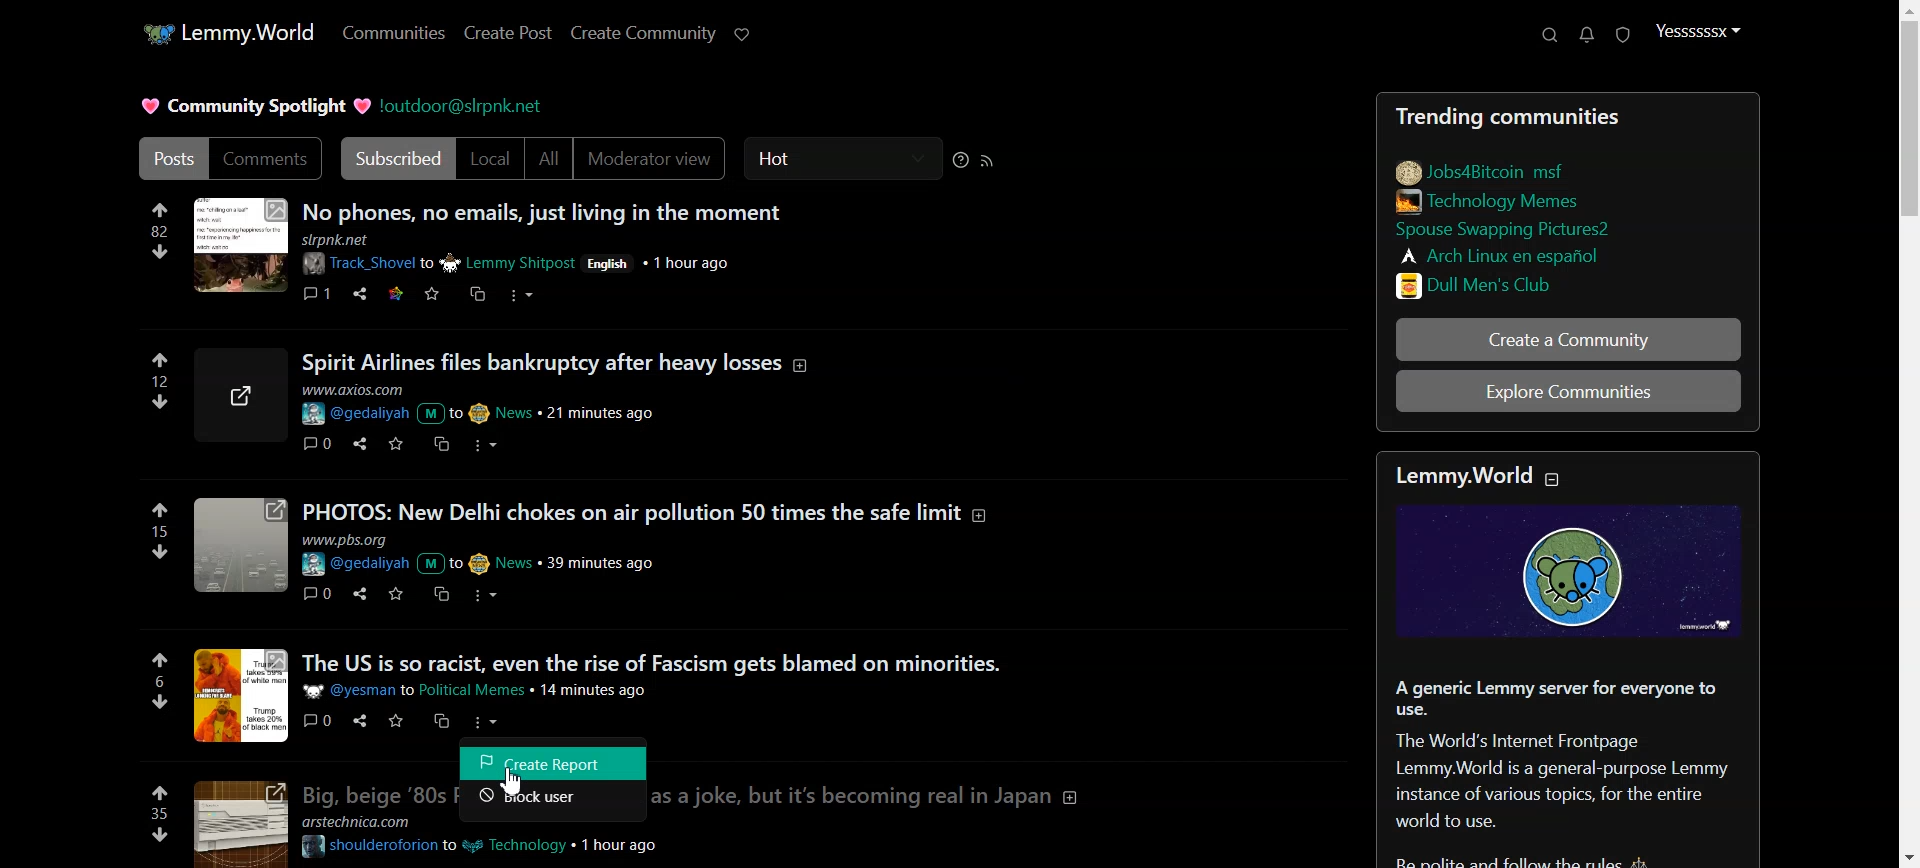 Image resolution: width=1920 pixels, height=868 pixels. I want to click on post details, so click(549, 255).